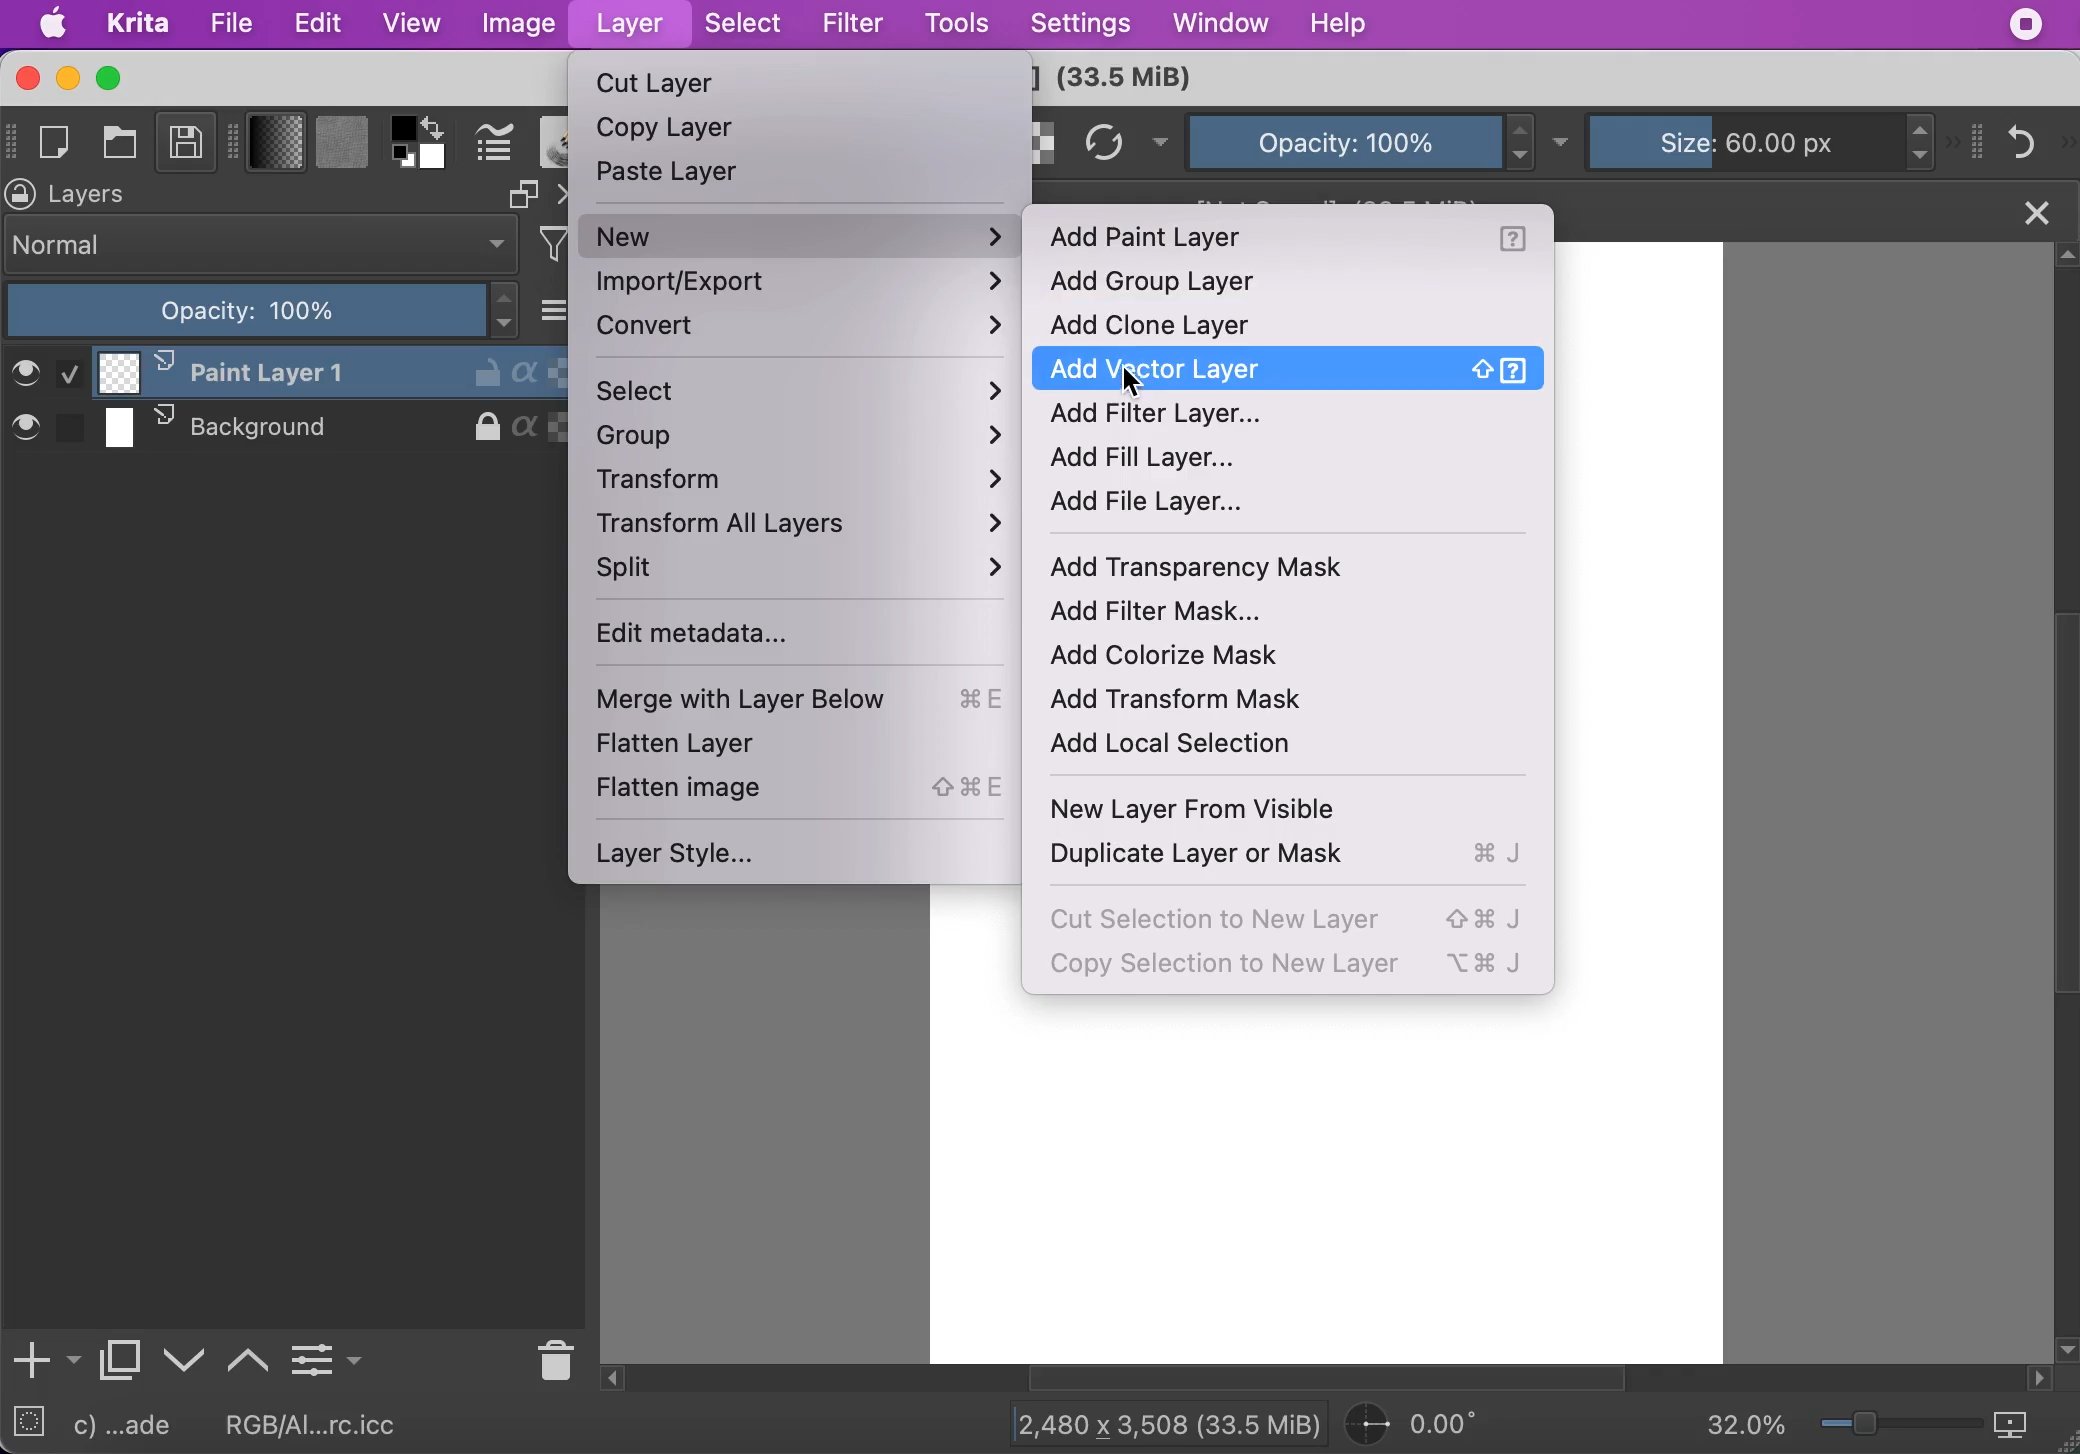 The image size is (2080, 1454). I want to click on vertical slider, so click(2062, 712).